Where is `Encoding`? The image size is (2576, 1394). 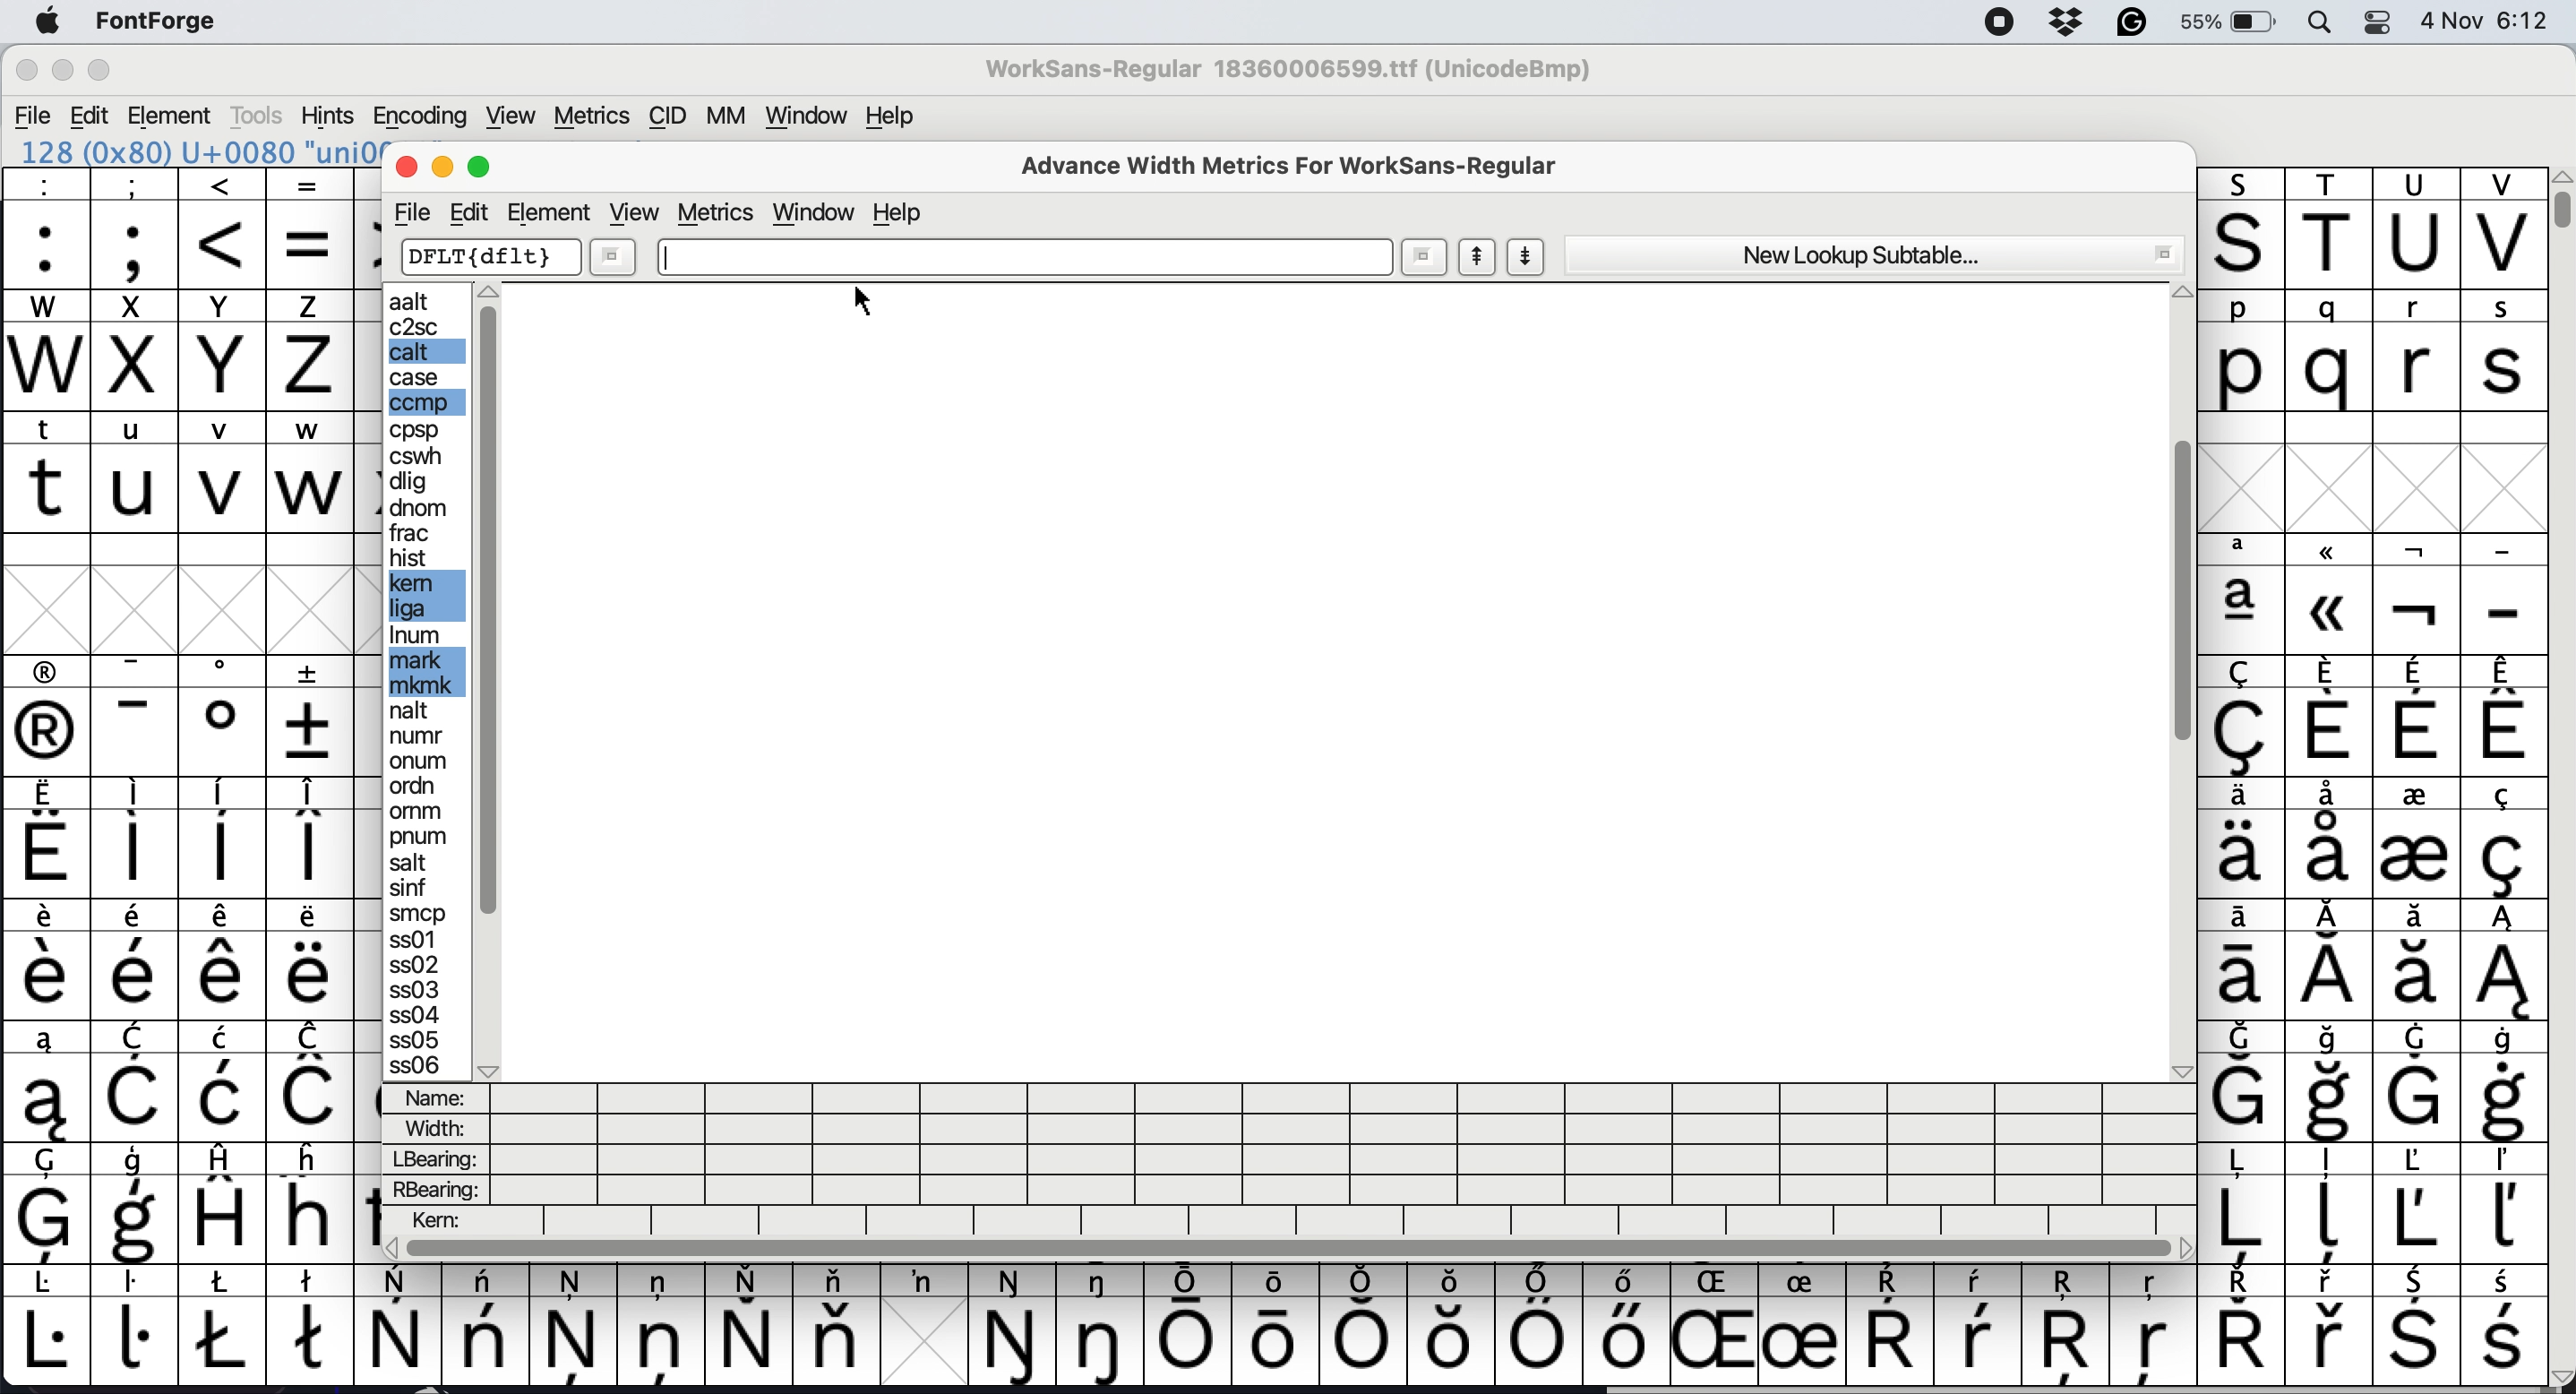
Encoding is located at coordinates (420, 116).